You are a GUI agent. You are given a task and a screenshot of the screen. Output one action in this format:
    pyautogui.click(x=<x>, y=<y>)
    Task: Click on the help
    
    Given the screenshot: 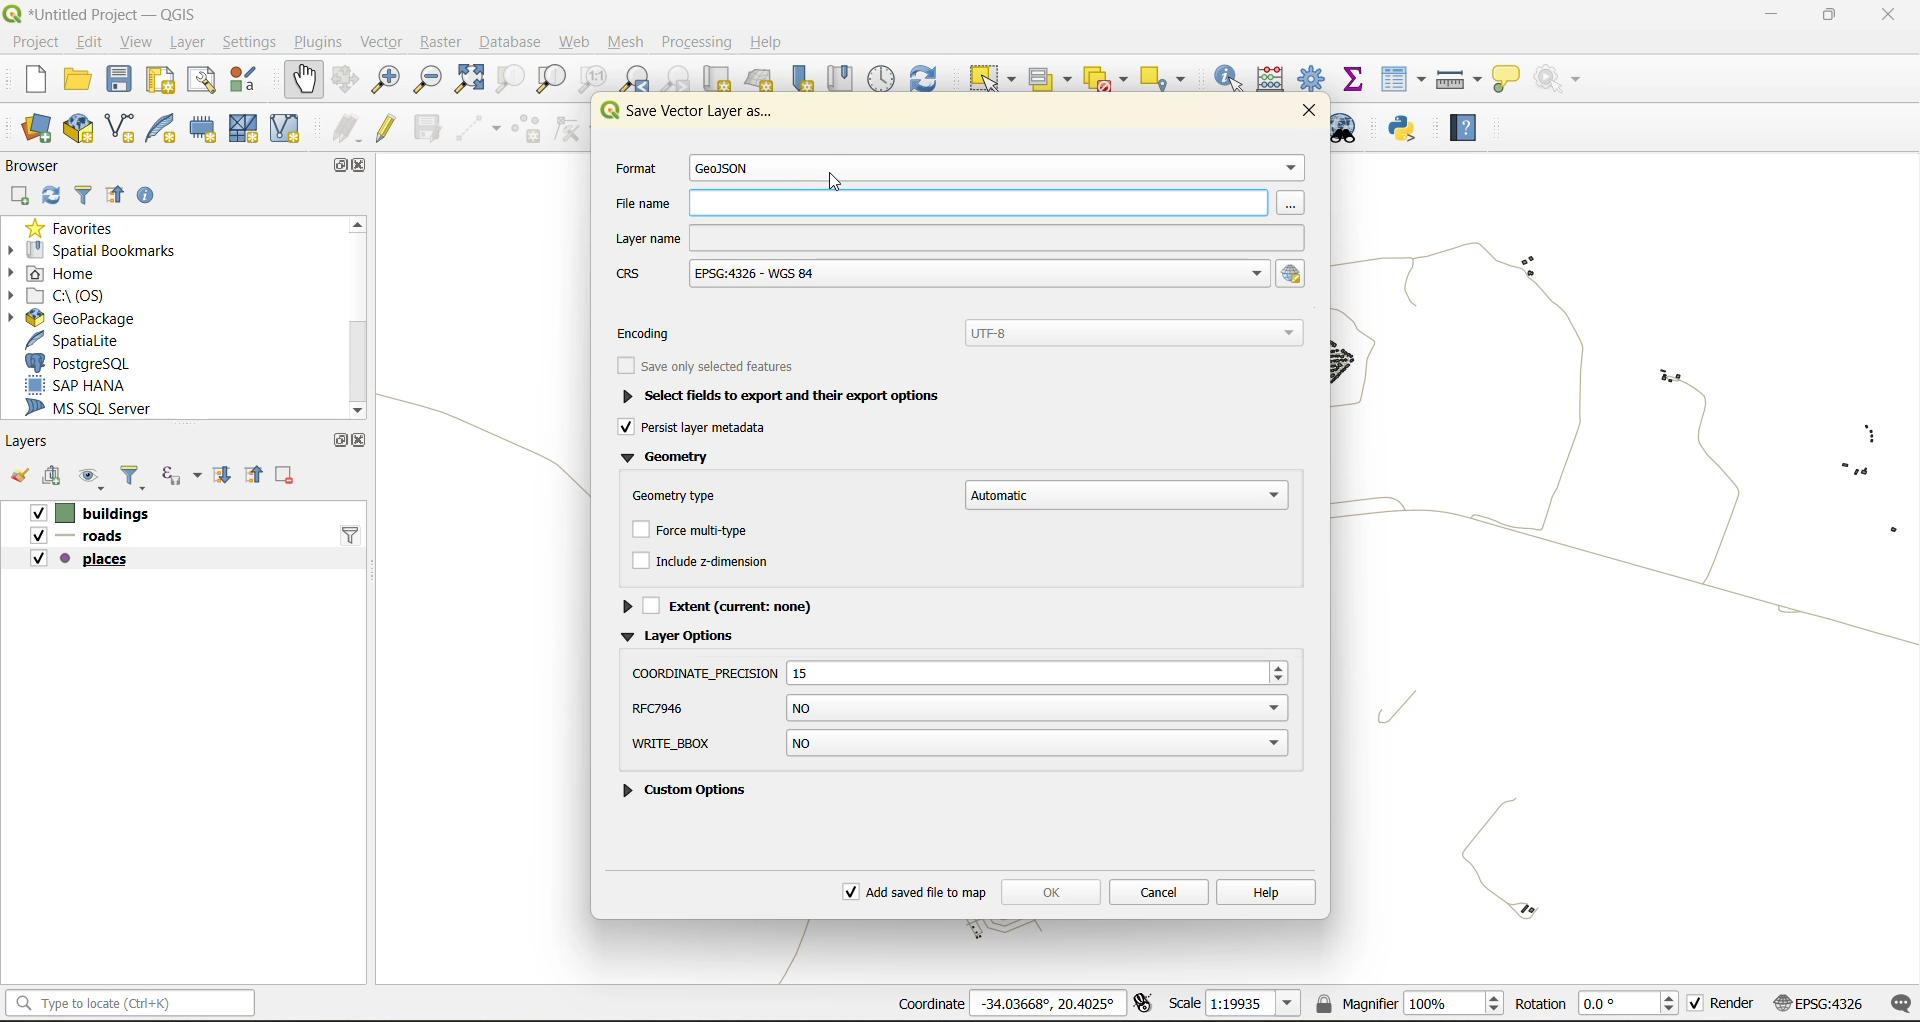 What is the action you would take?
    pyautogui.click(x=1273, y=891)
    